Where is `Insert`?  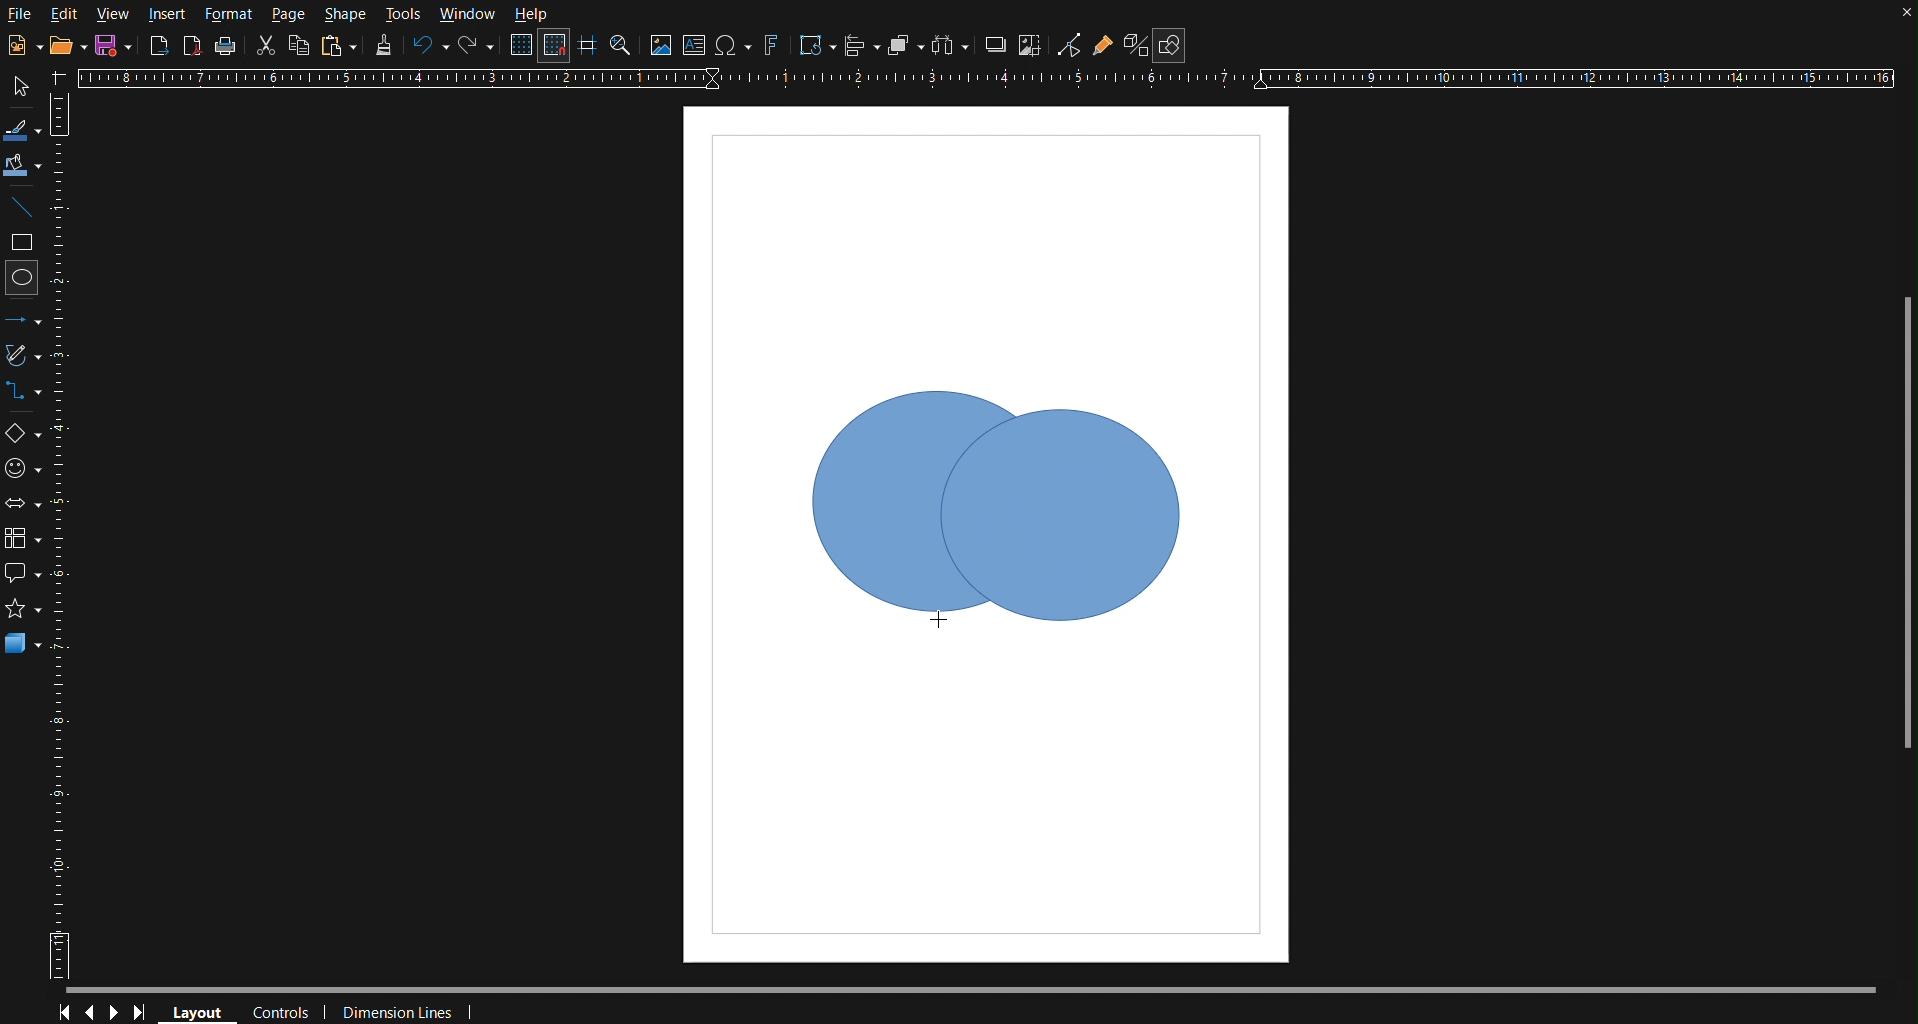 Insert is located at coordinates (166, 12).